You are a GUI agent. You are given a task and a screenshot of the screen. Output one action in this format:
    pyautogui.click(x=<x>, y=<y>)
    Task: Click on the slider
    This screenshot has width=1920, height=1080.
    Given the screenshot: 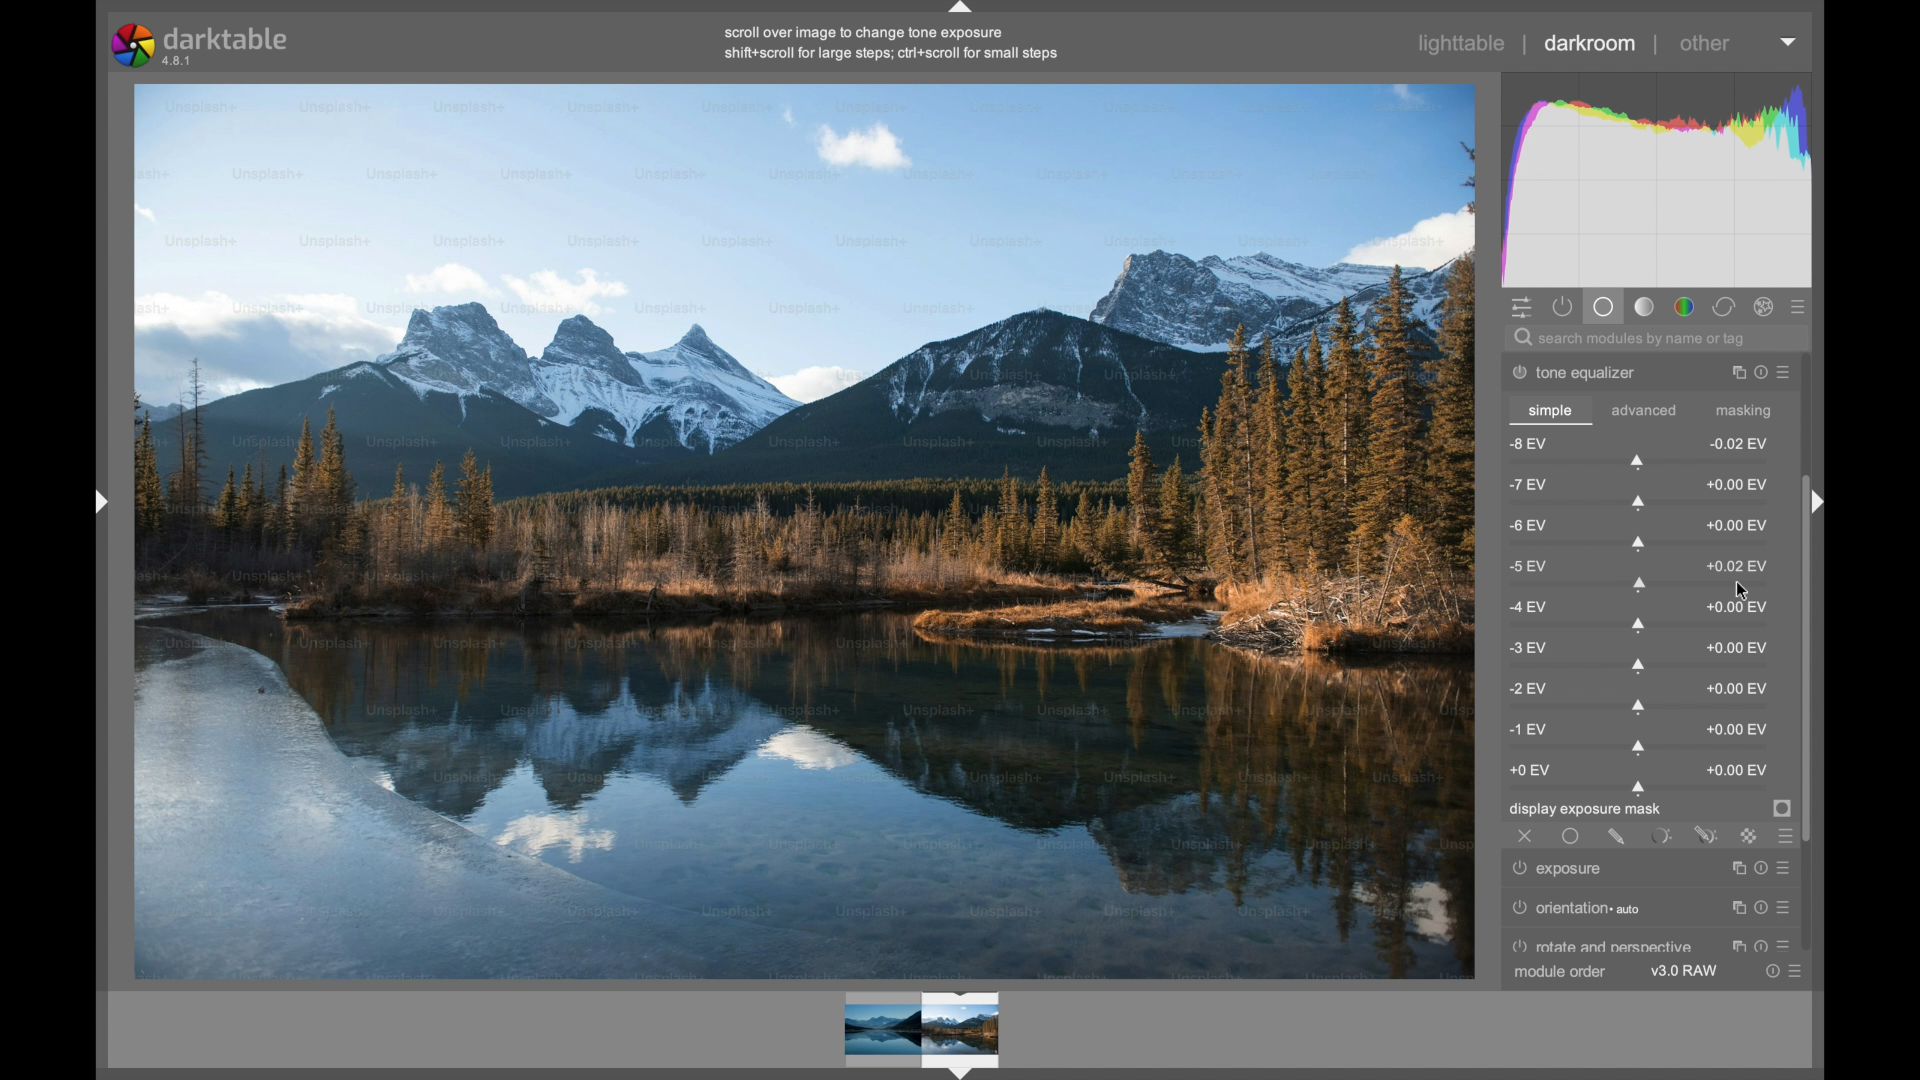 What is the action you would take?
    pyautogui.click(x=1641, y=585)
    